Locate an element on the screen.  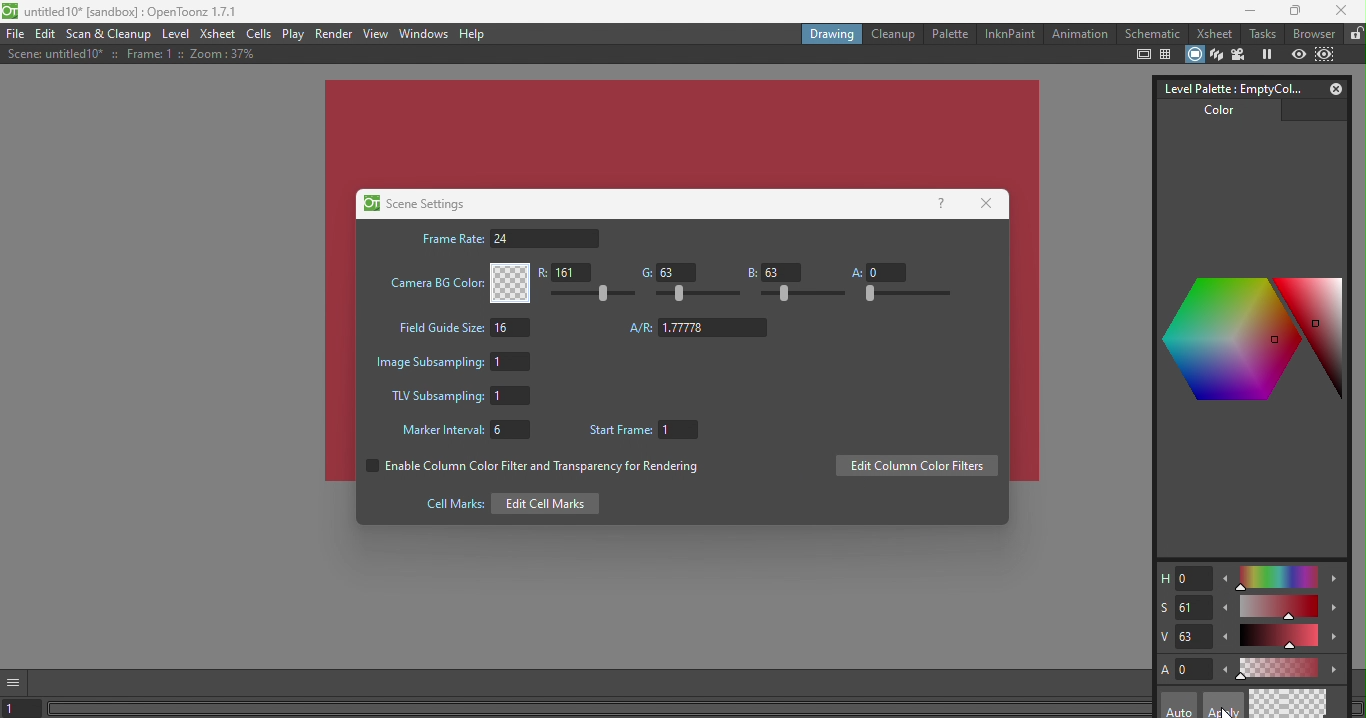
Close is located at coordinates (990, 202).